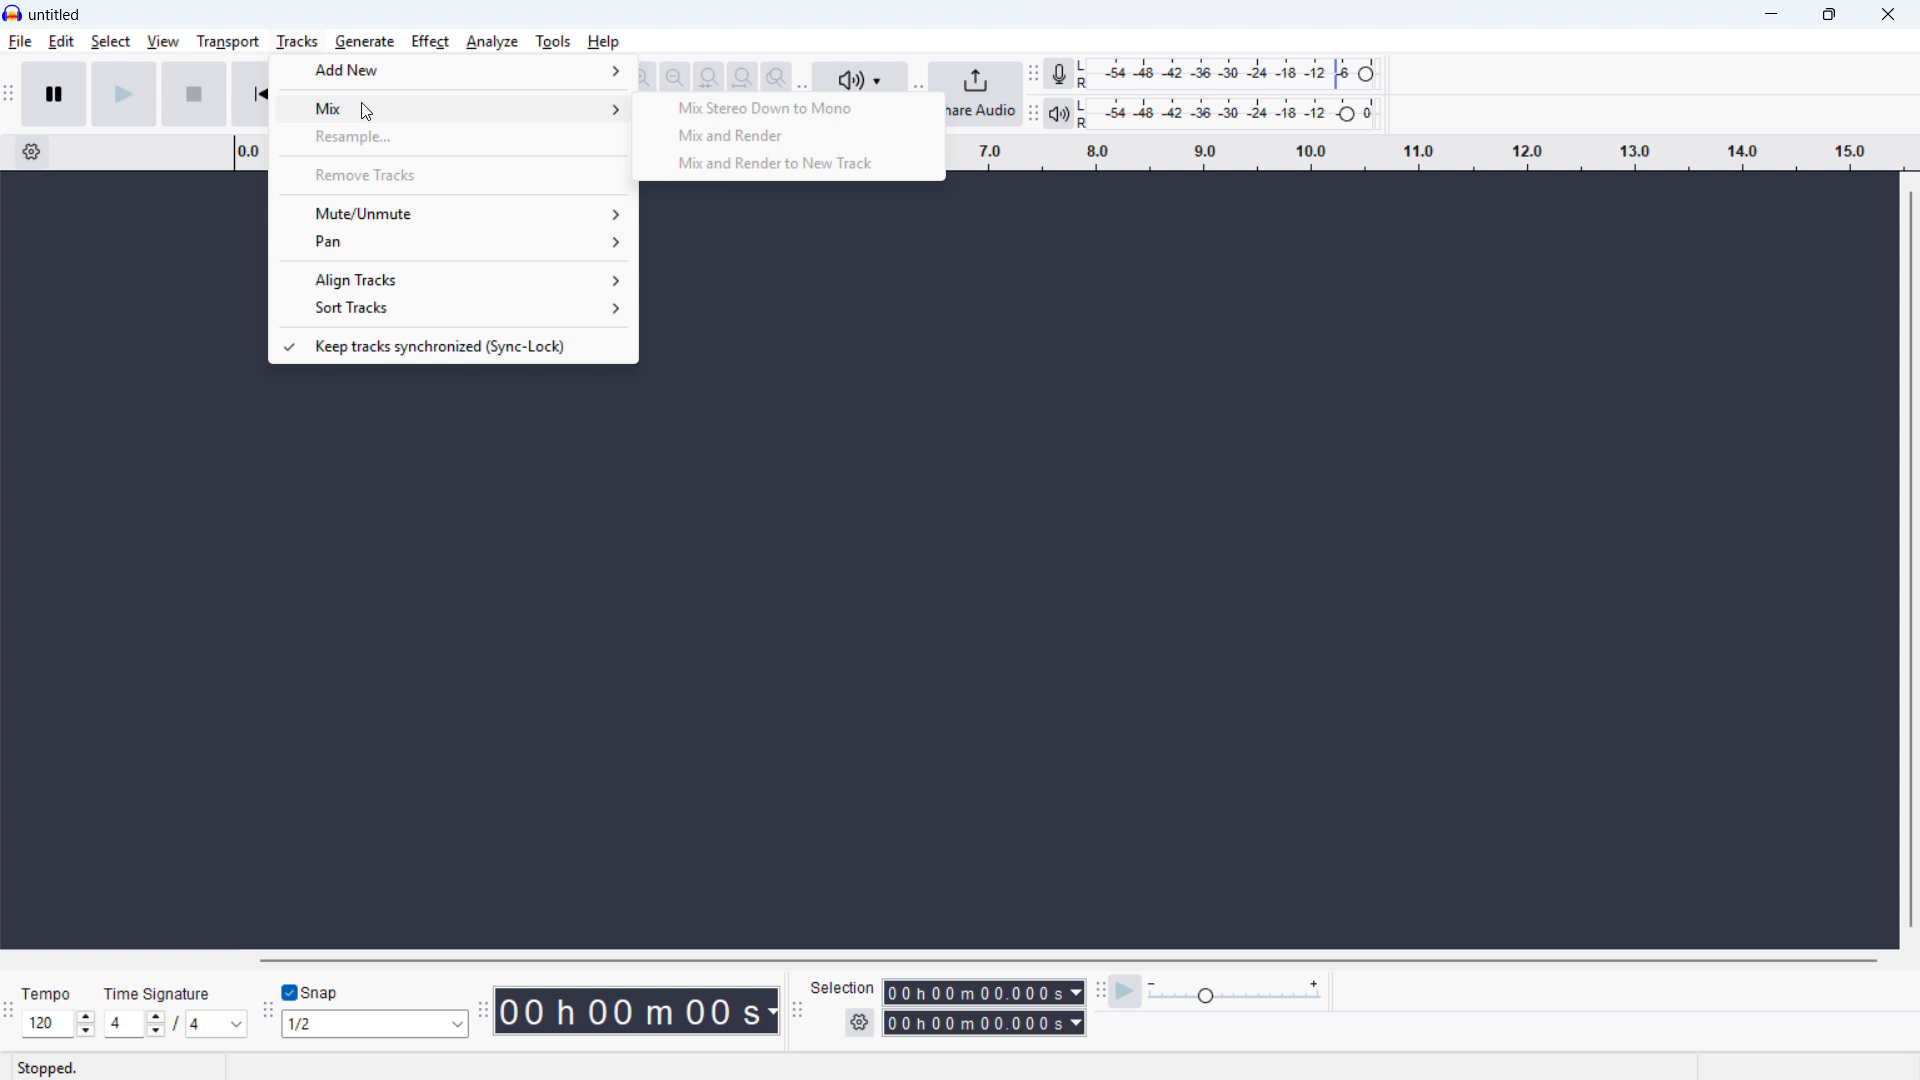 The height and width of the screenshot is (1080, 1920). I want to click on Generate , so click(364, 42).